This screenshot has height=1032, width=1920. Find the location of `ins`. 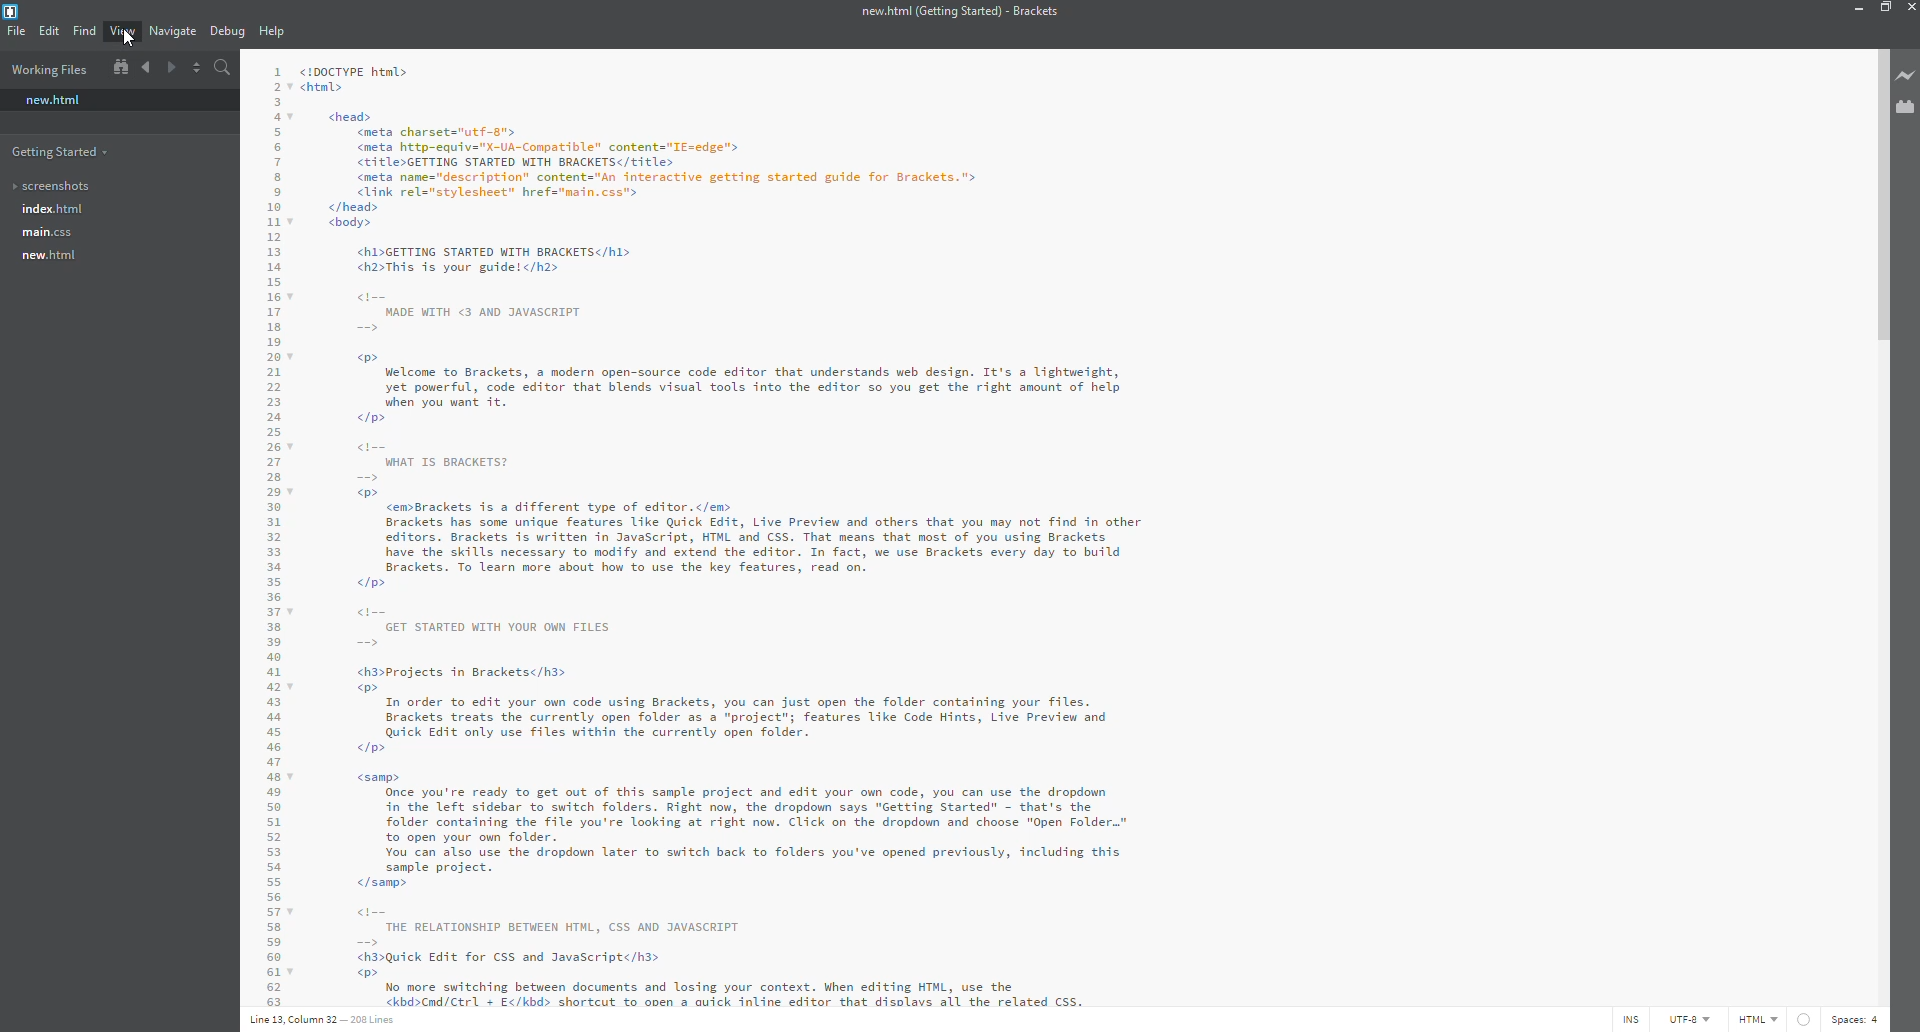

ins is located at coordinates (1633, 1019).